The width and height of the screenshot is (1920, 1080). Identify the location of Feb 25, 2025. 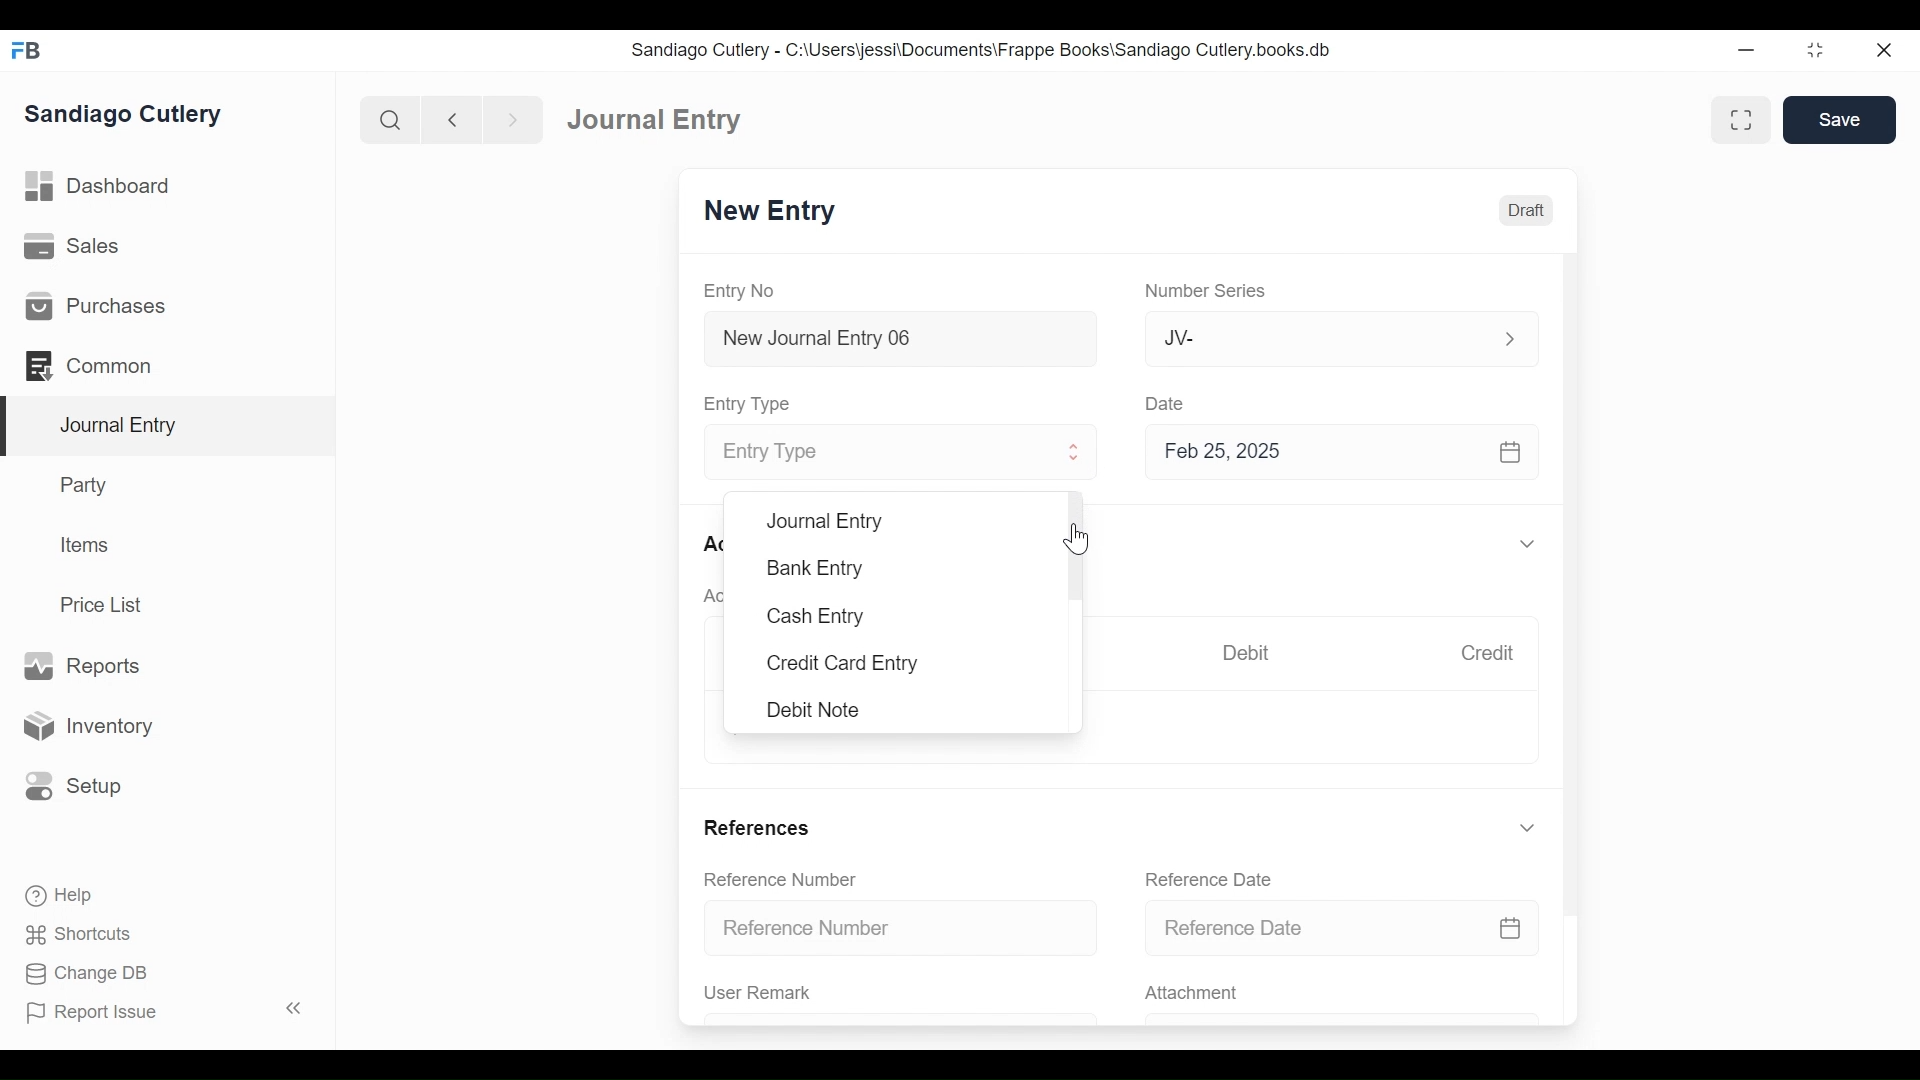
(1333, 451).